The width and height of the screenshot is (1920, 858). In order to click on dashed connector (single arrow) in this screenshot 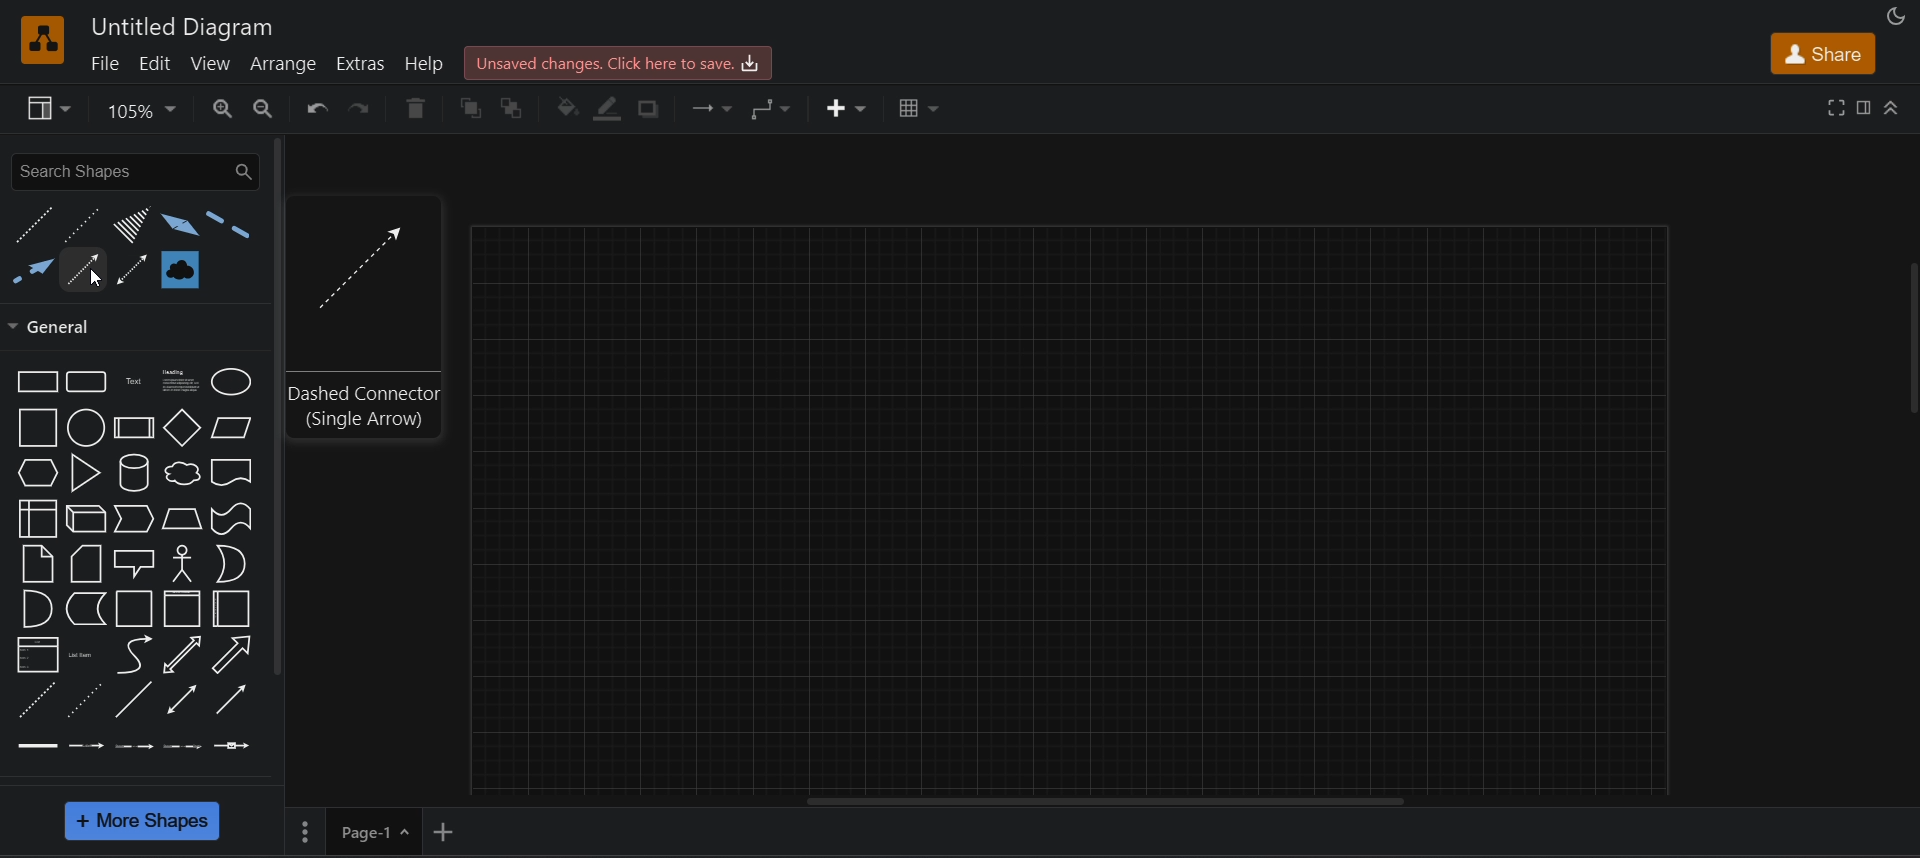, I will do `click(359, 262)`.